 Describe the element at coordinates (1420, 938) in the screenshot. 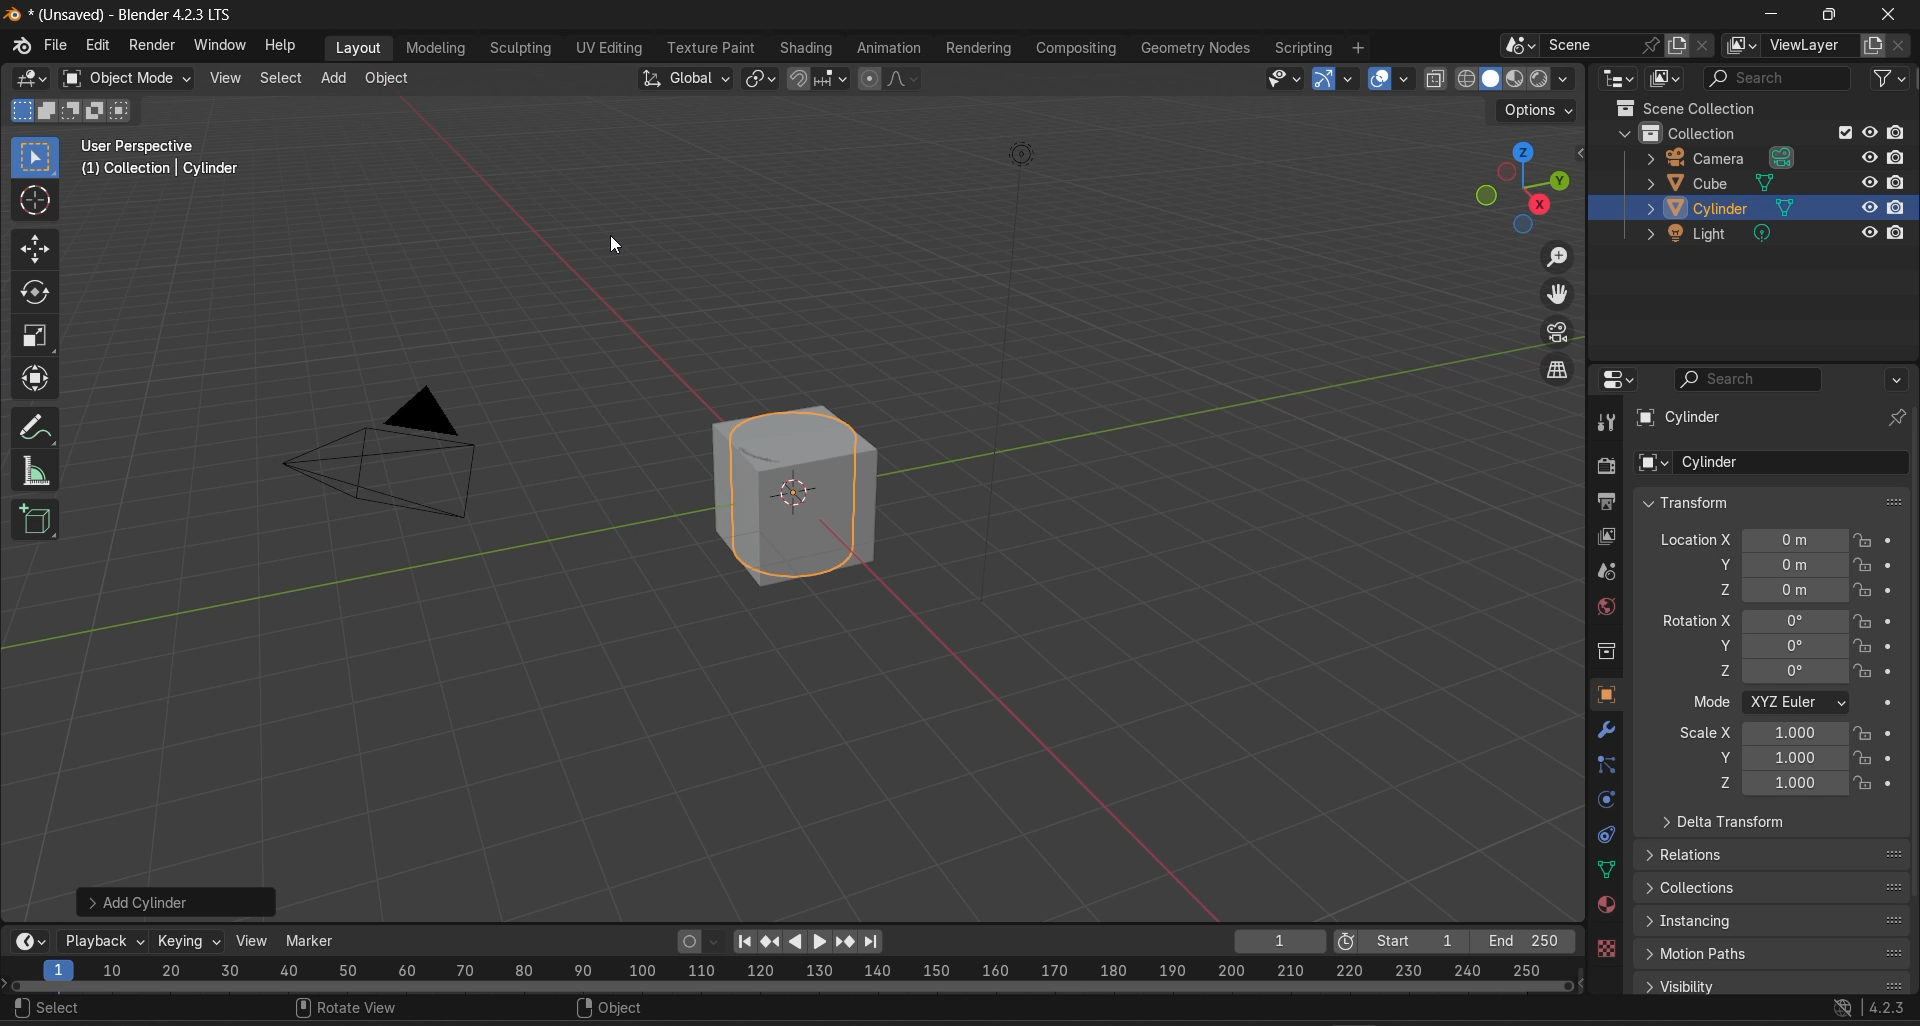

I see `first frame` at that location.